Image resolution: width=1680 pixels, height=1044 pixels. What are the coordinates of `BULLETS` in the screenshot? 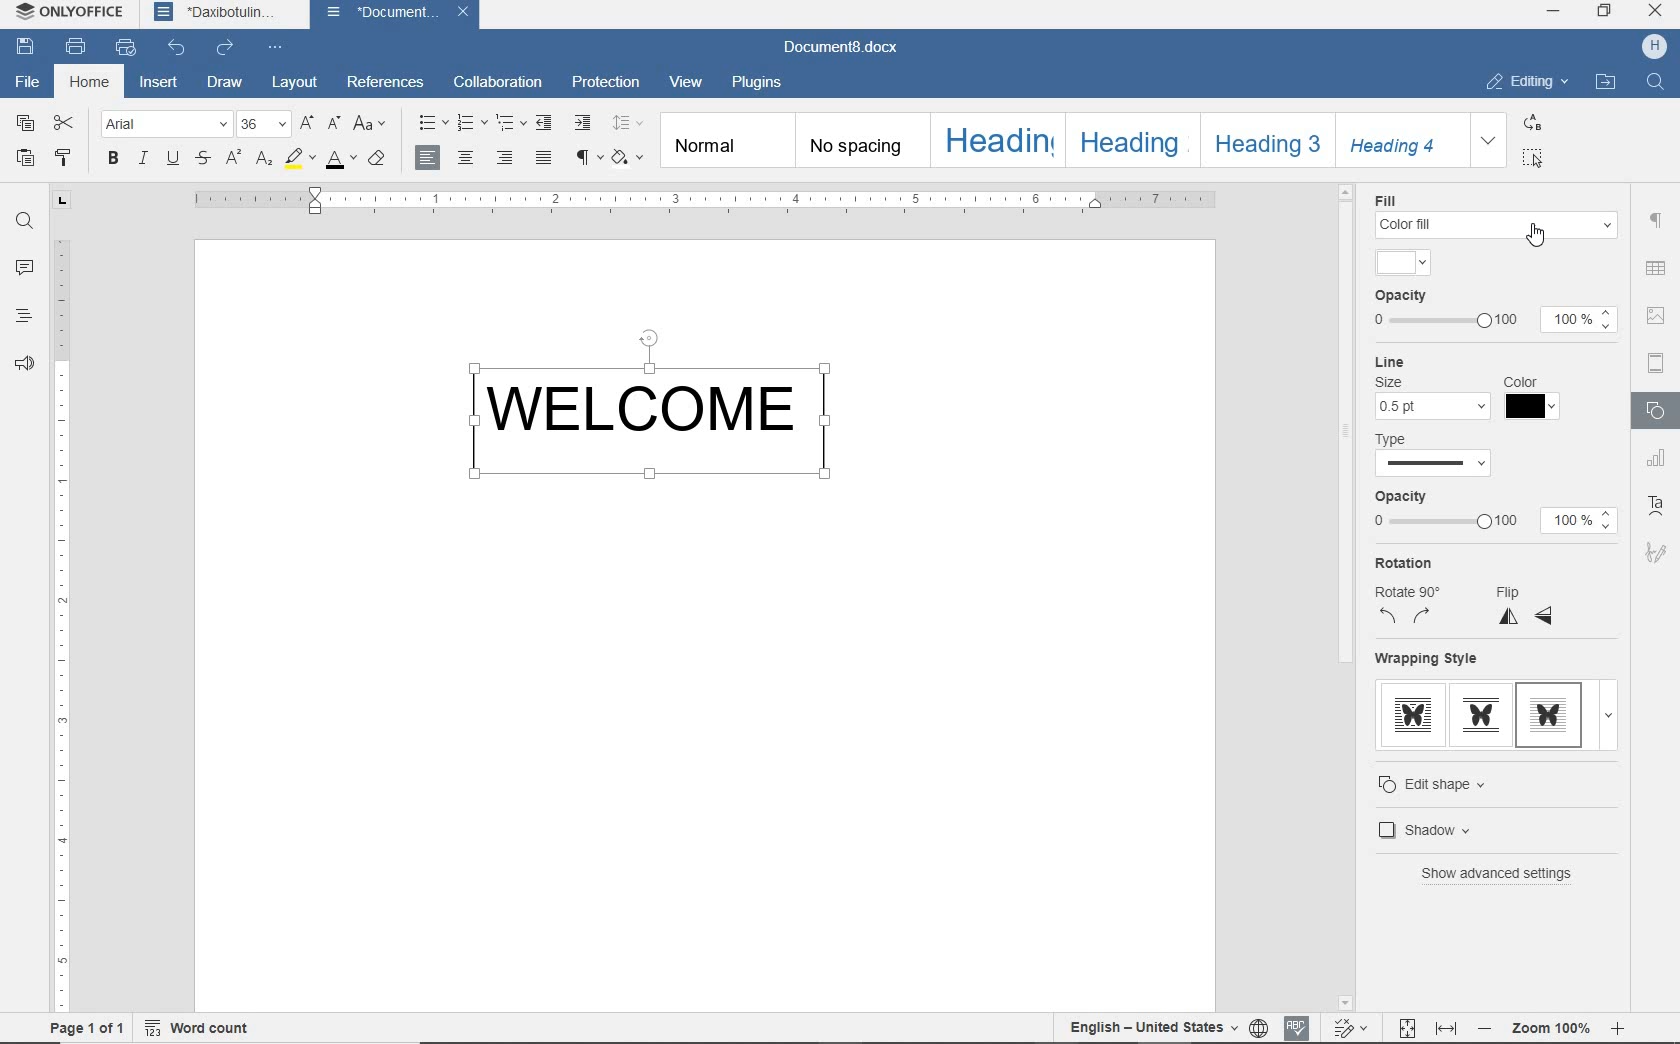 It's located at (431, 121).